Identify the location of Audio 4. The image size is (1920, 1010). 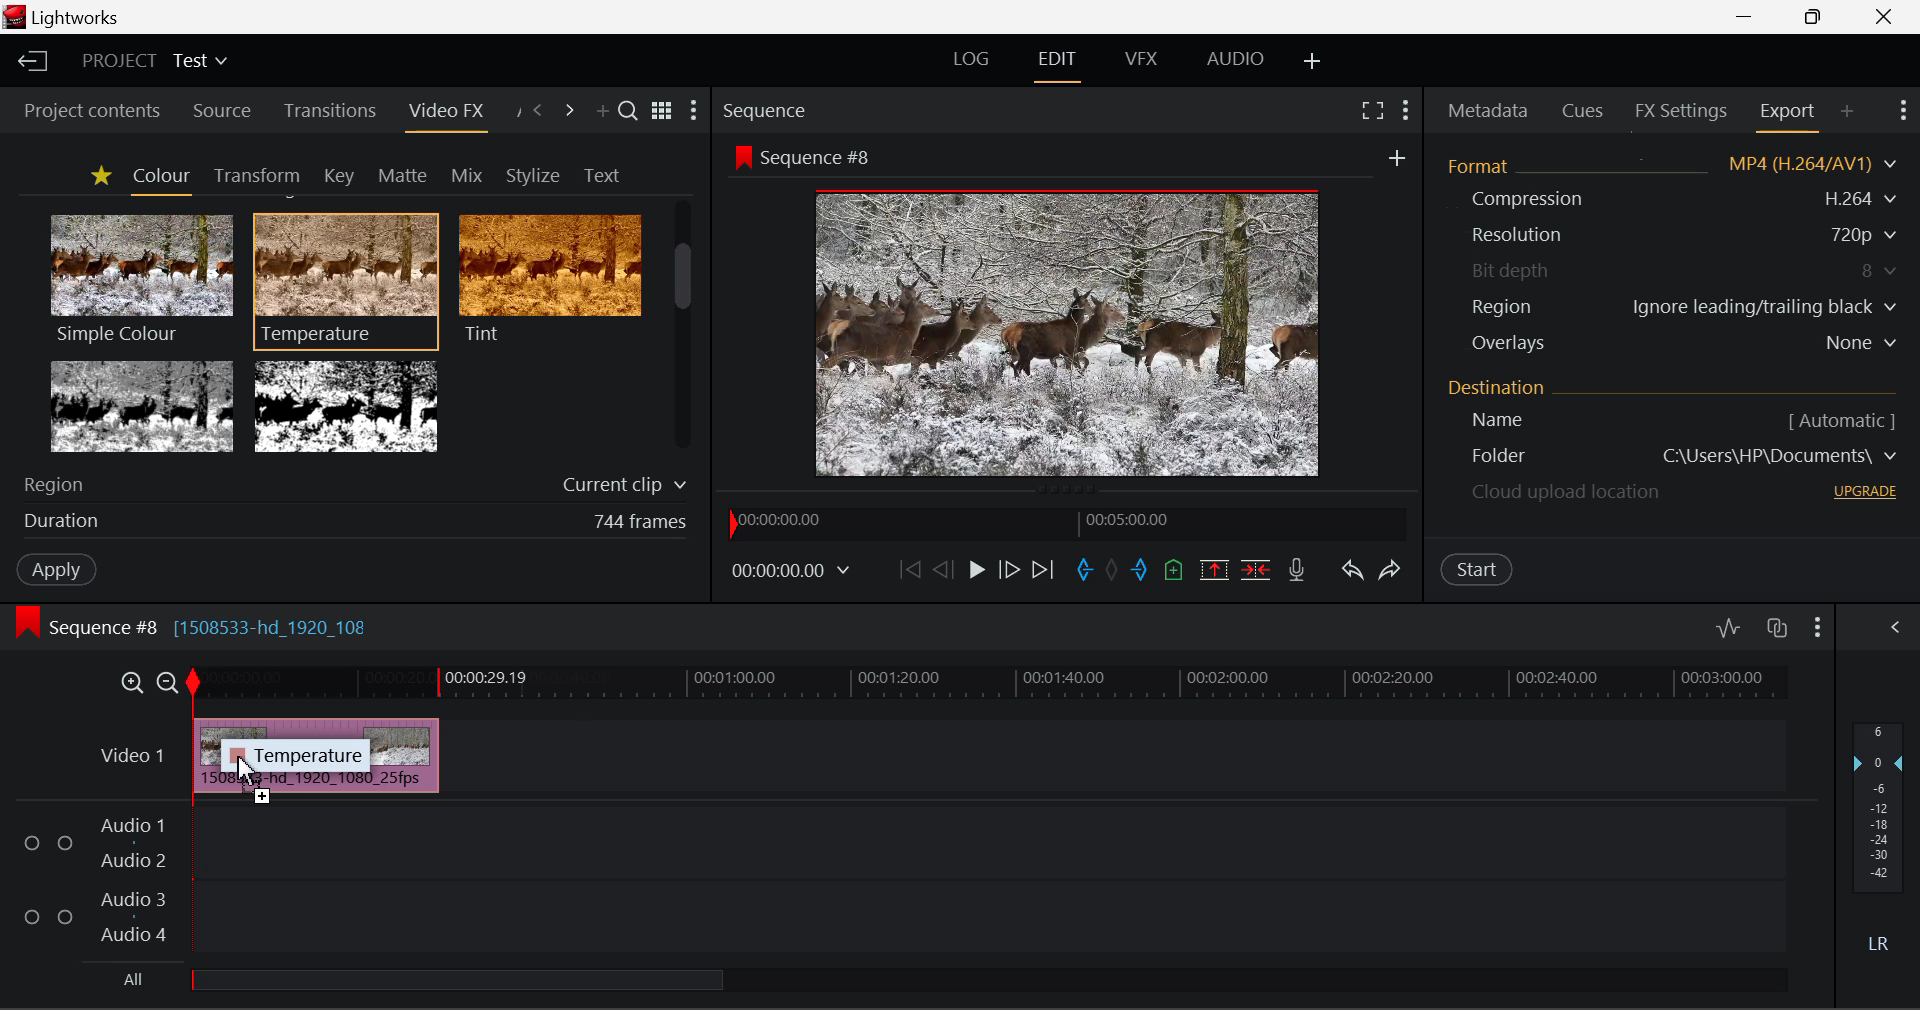
(129, 931).